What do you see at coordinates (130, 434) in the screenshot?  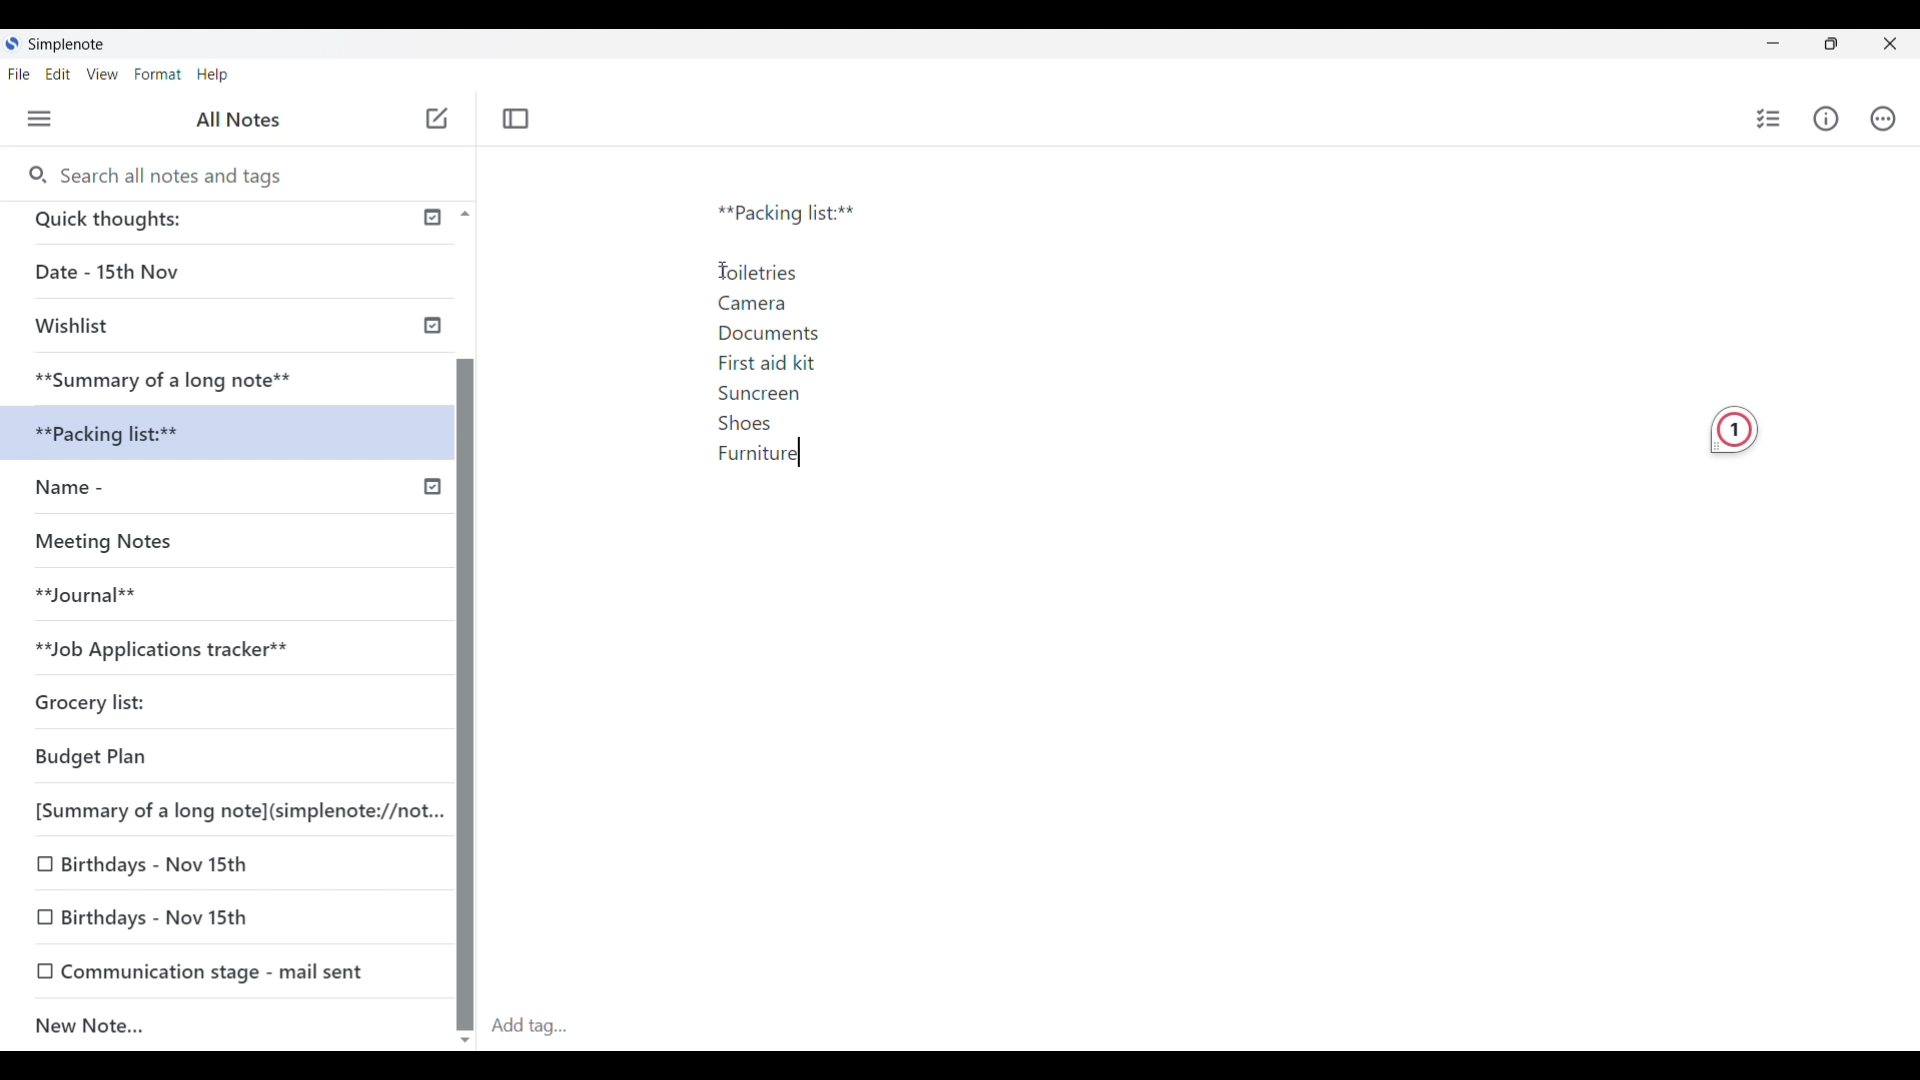 I see `xx
Packi
acking list:**` at bounding box center [130, 434].